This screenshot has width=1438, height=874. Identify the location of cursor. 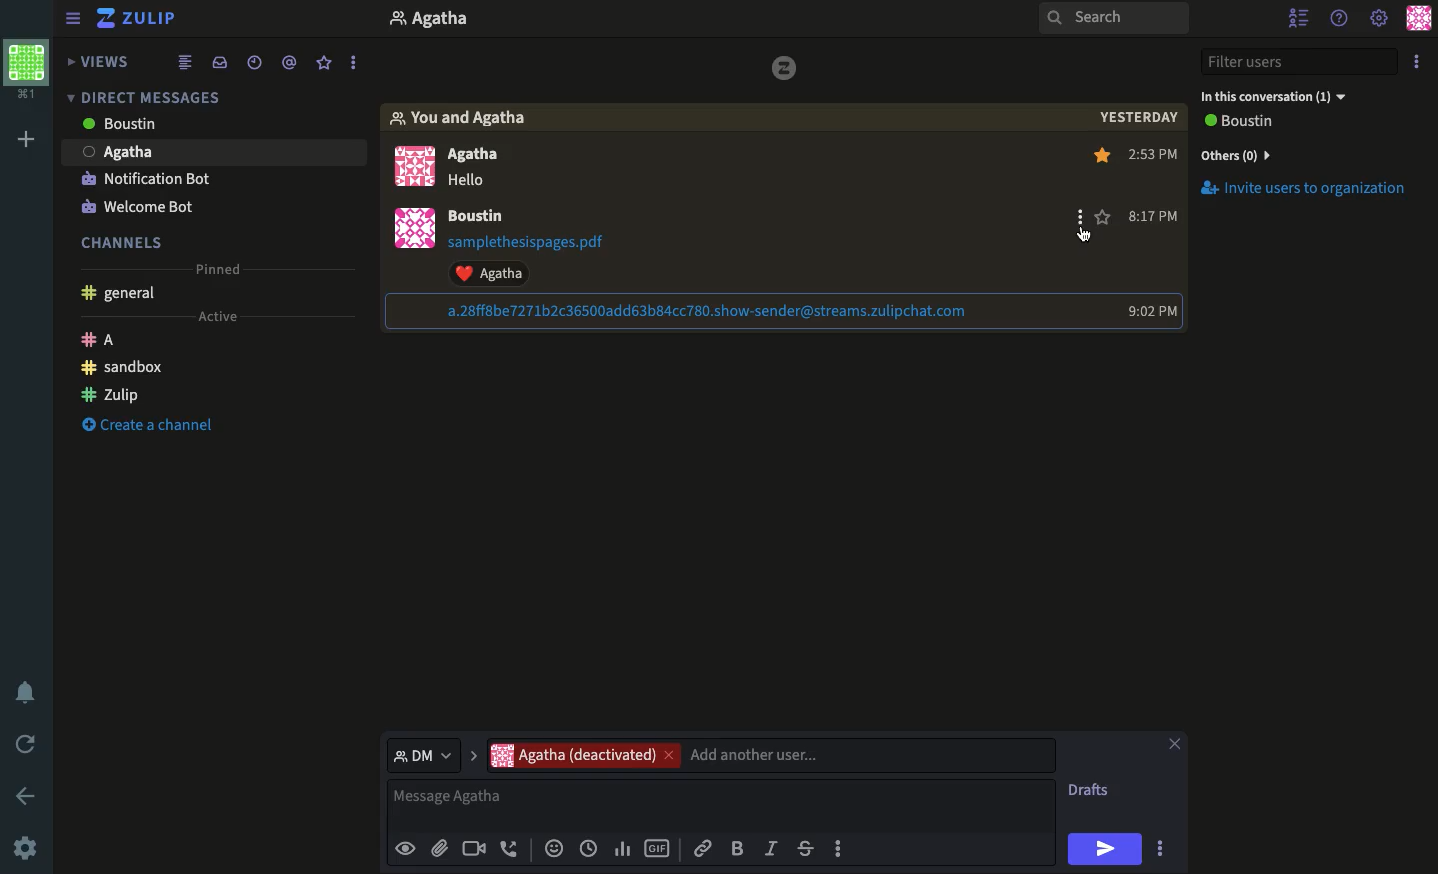
(1086, 237).